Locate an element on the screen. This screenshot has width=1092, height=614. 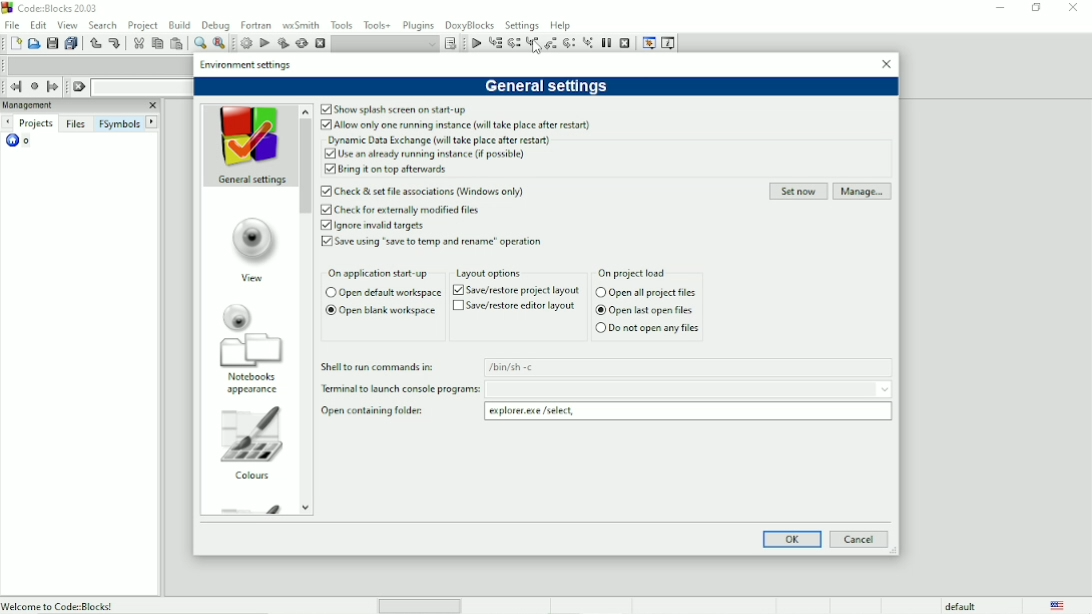
Dynamic data exchange is located at coordinates (443, 140).